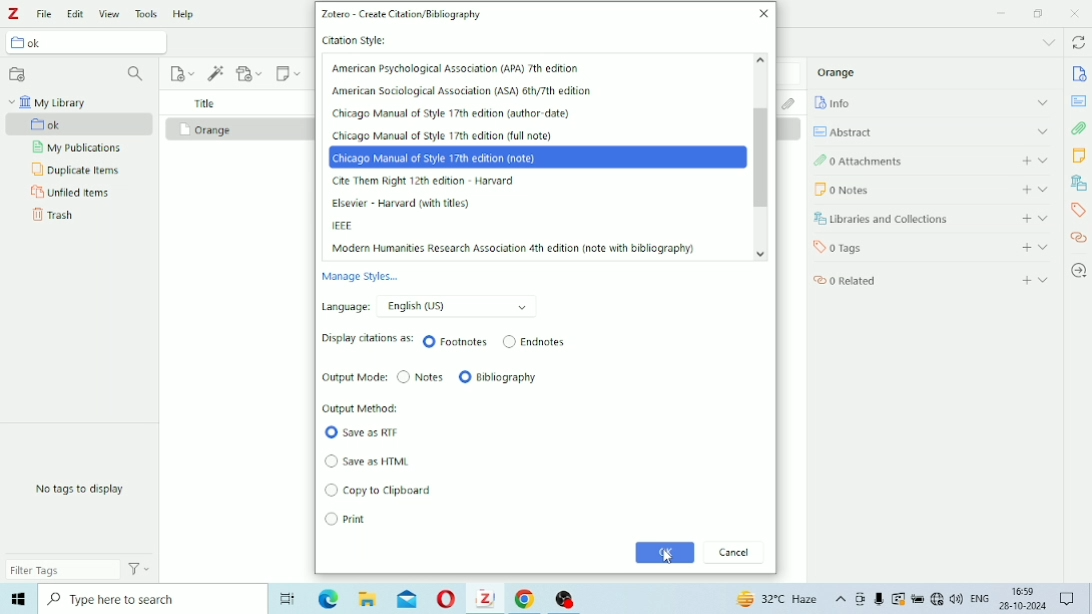 The height and width of the screenshot is (614, 1092). What do you see at coordinates (497, 377) in the screenshot?
I see `Bibliography` at bounding box center [497, 377].